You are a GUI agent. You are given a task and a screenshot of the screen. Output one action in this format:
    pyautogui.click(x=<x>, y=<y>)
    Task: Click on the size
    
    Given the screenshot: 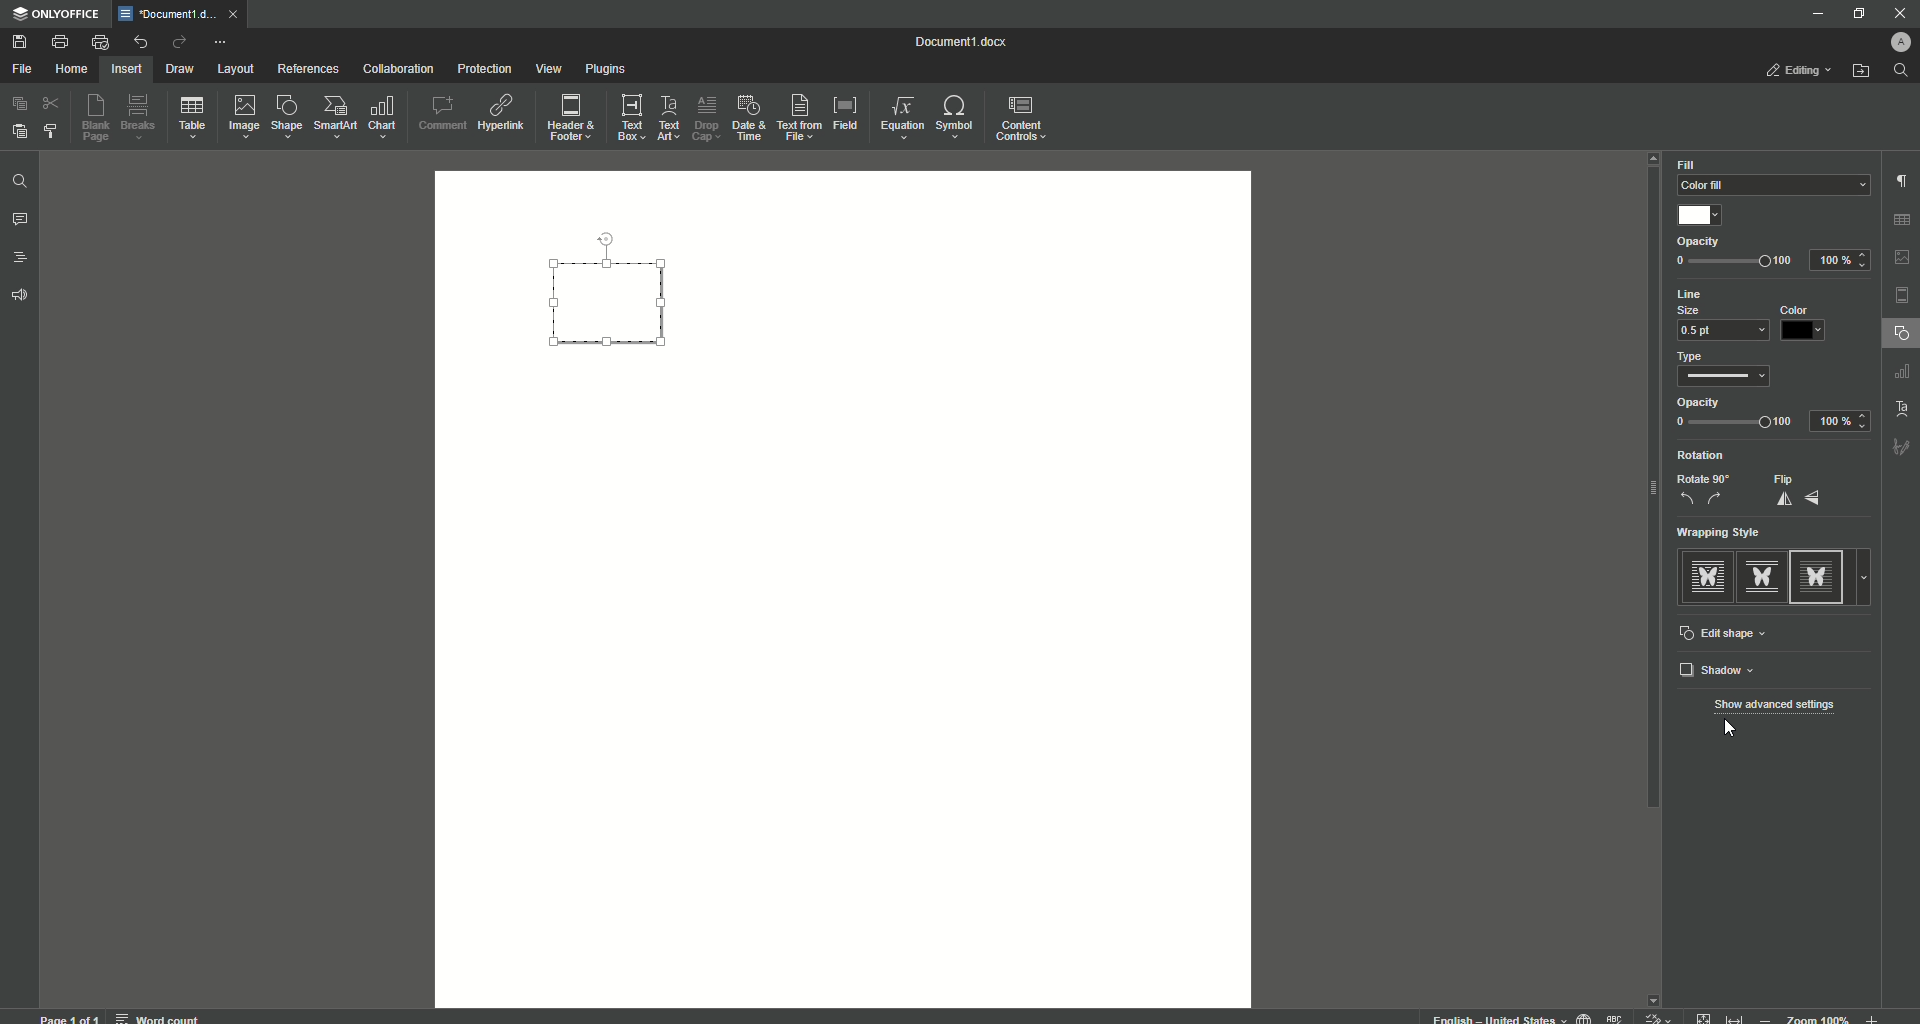 What is the action you would take?
    pyautogui.click(x=1696, y=310)
    